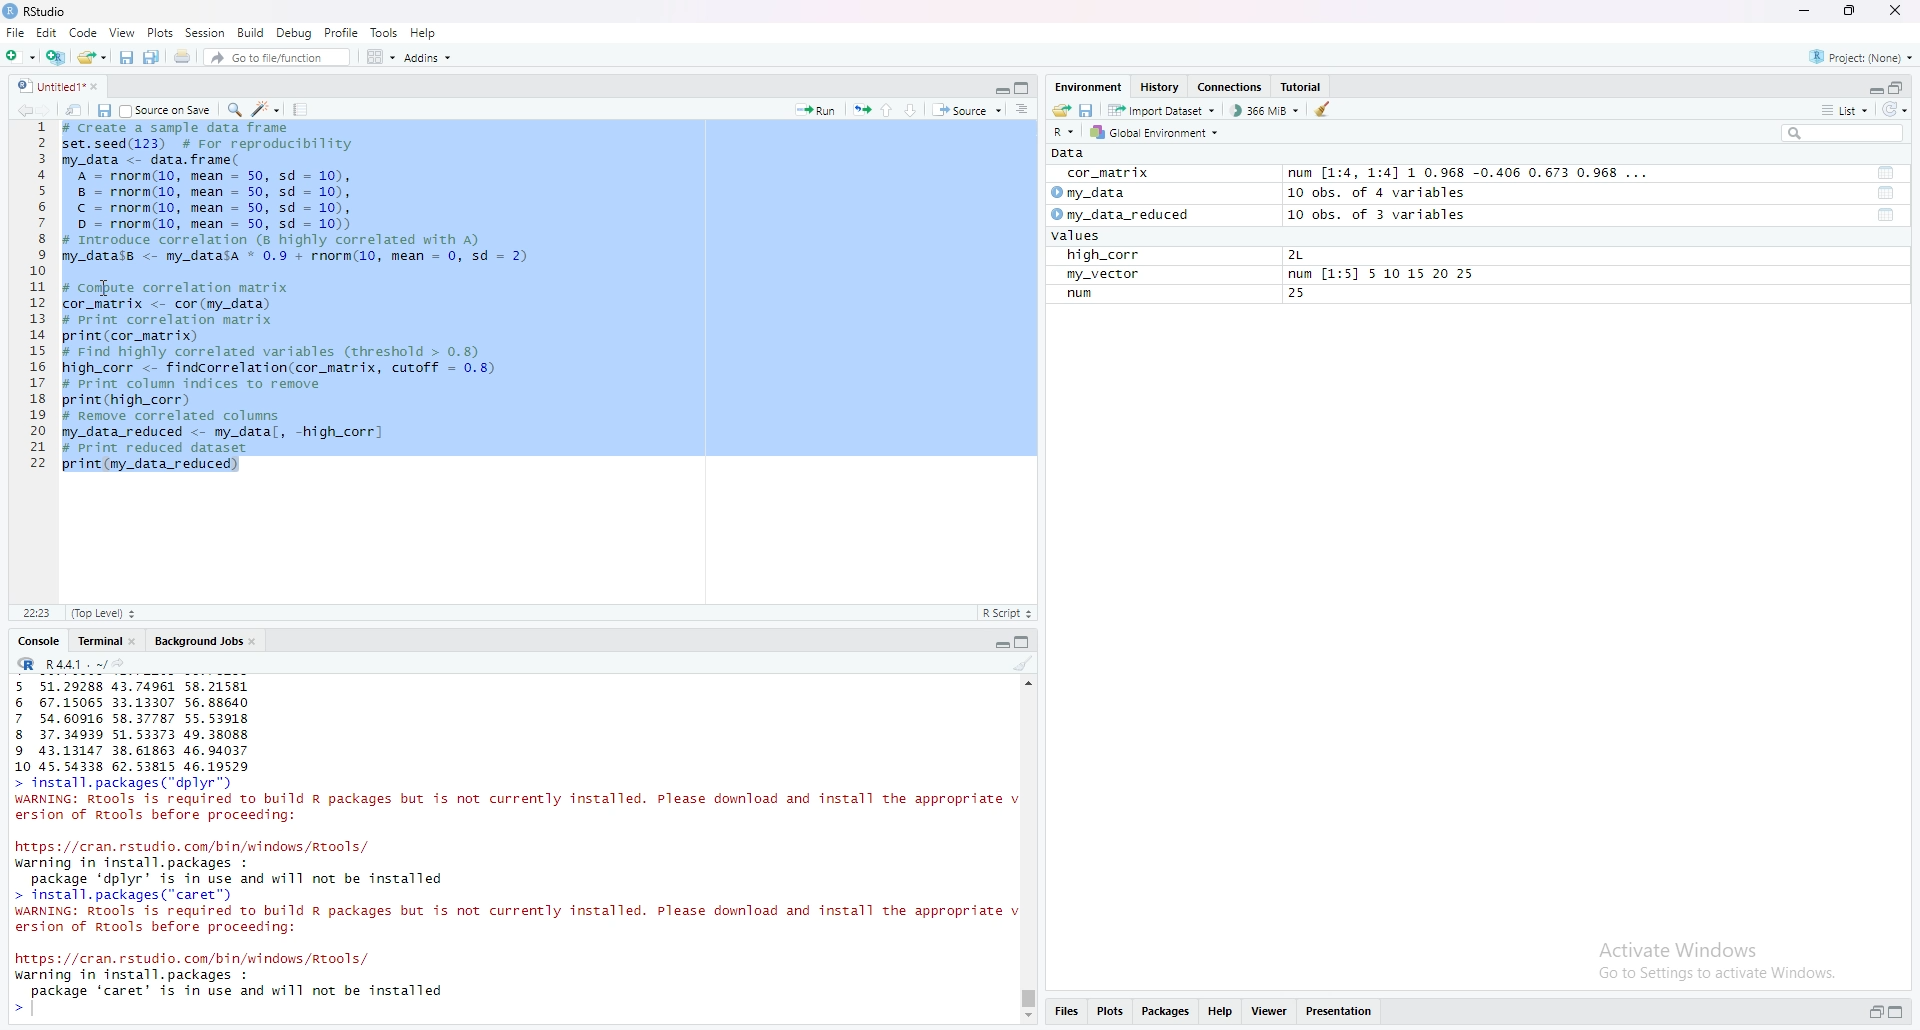  What do you see at coordinates (107, 613) in the screenshot?
I see `(Top level)` at bounding box center [107, 613].